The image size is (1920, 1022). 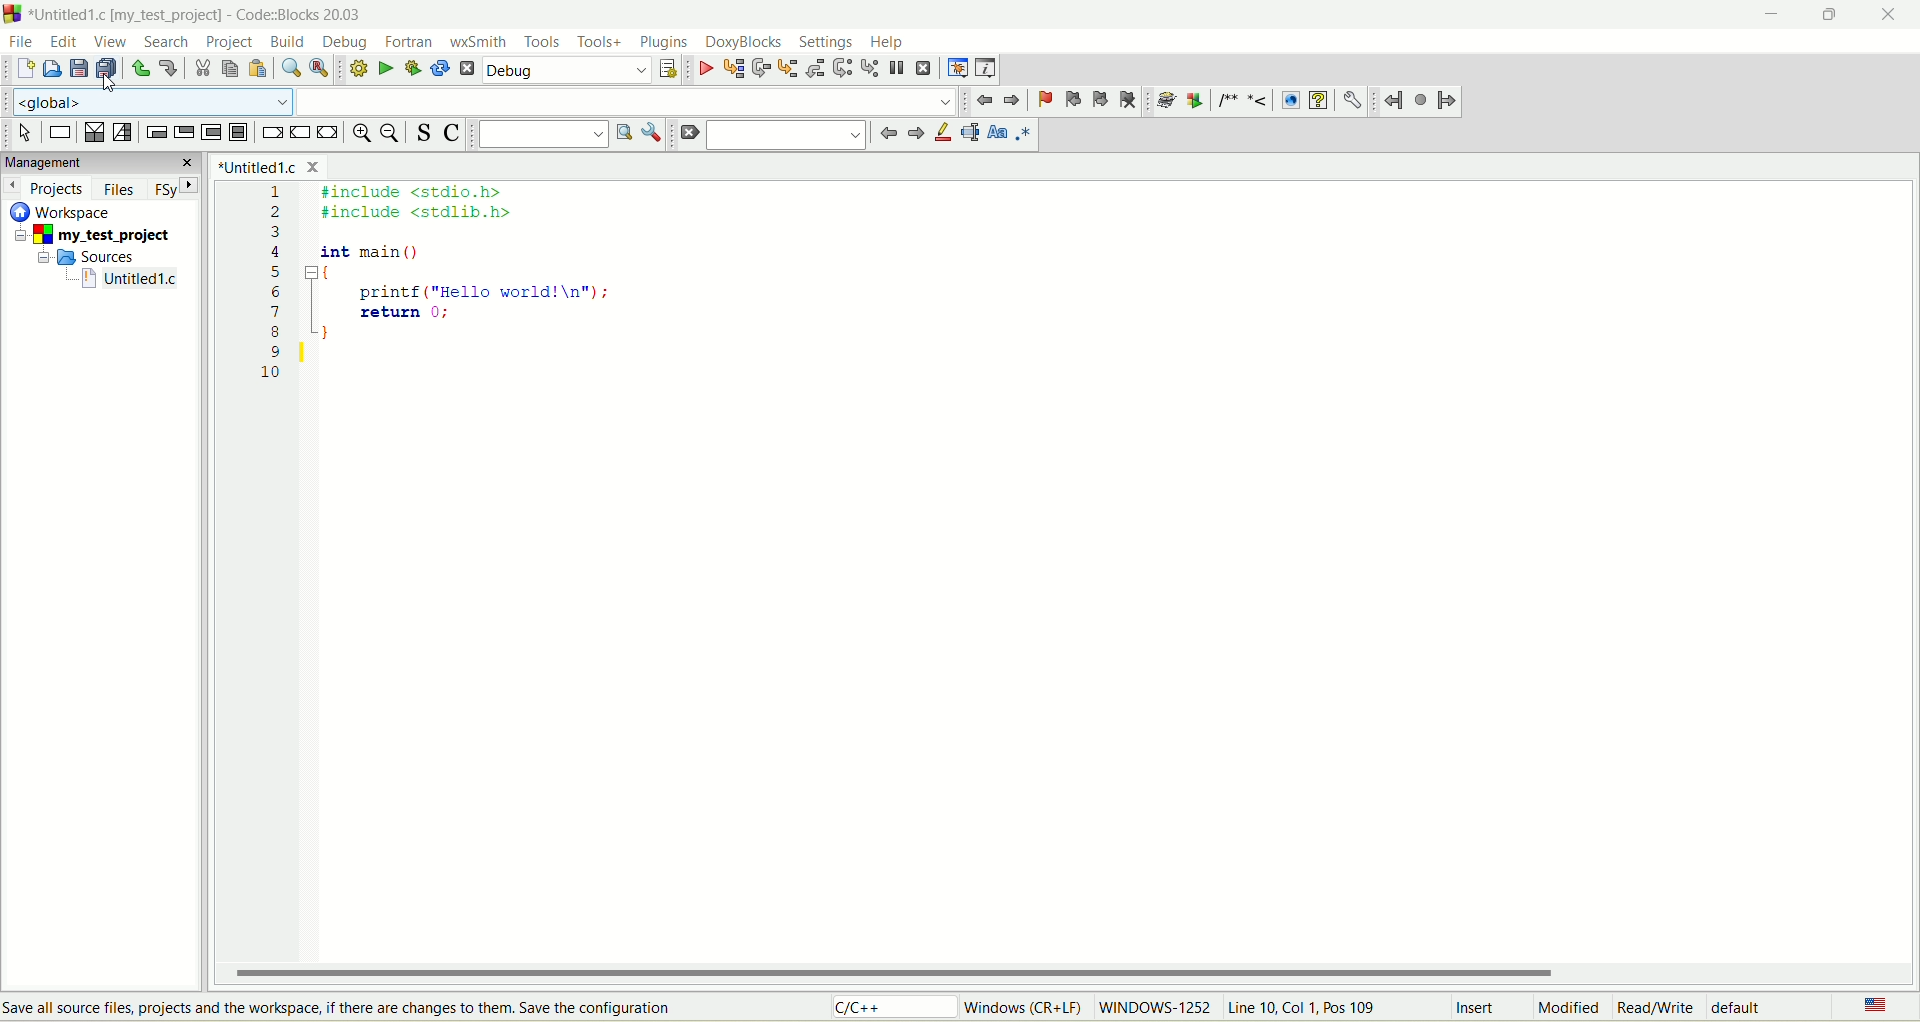 I want to click on plugins, so click(x=664, y=40).